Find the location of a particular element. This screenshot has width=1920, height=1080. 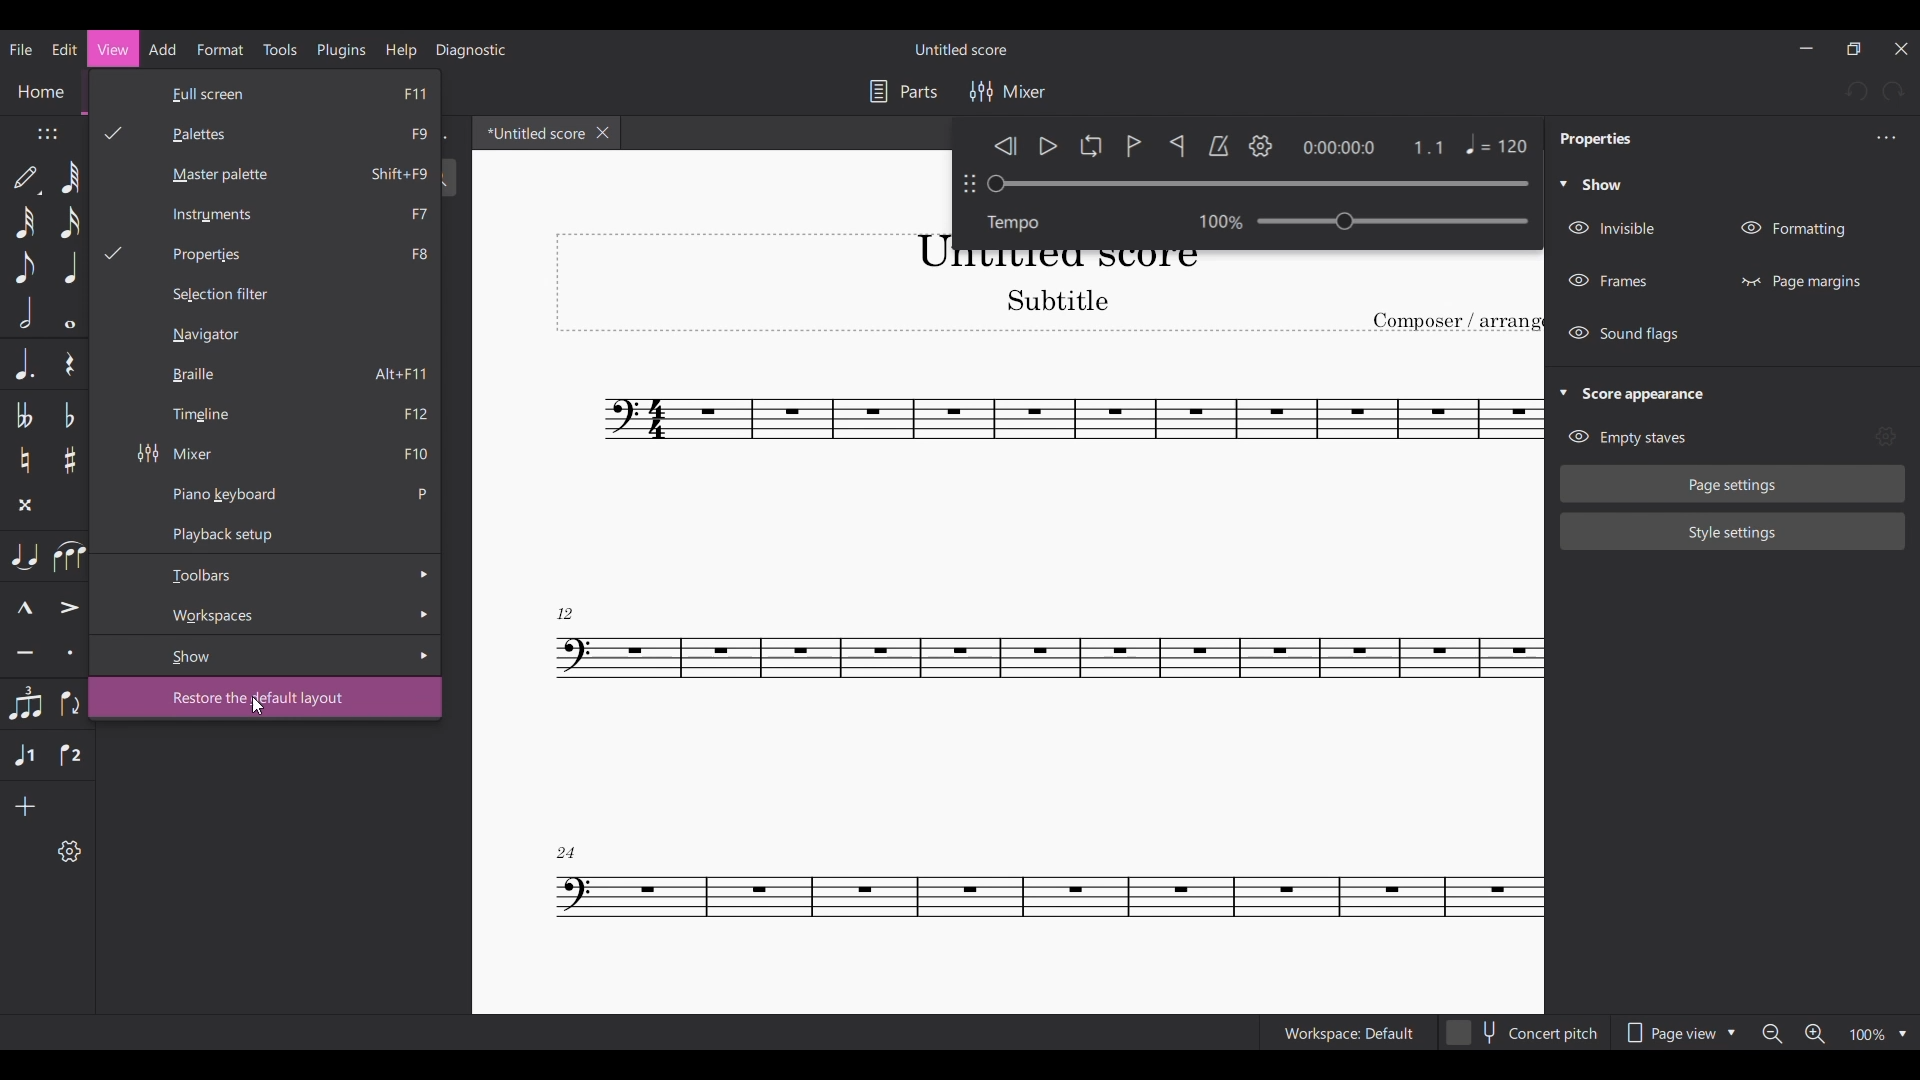

Metronome is located at coordinates (1218, 146).